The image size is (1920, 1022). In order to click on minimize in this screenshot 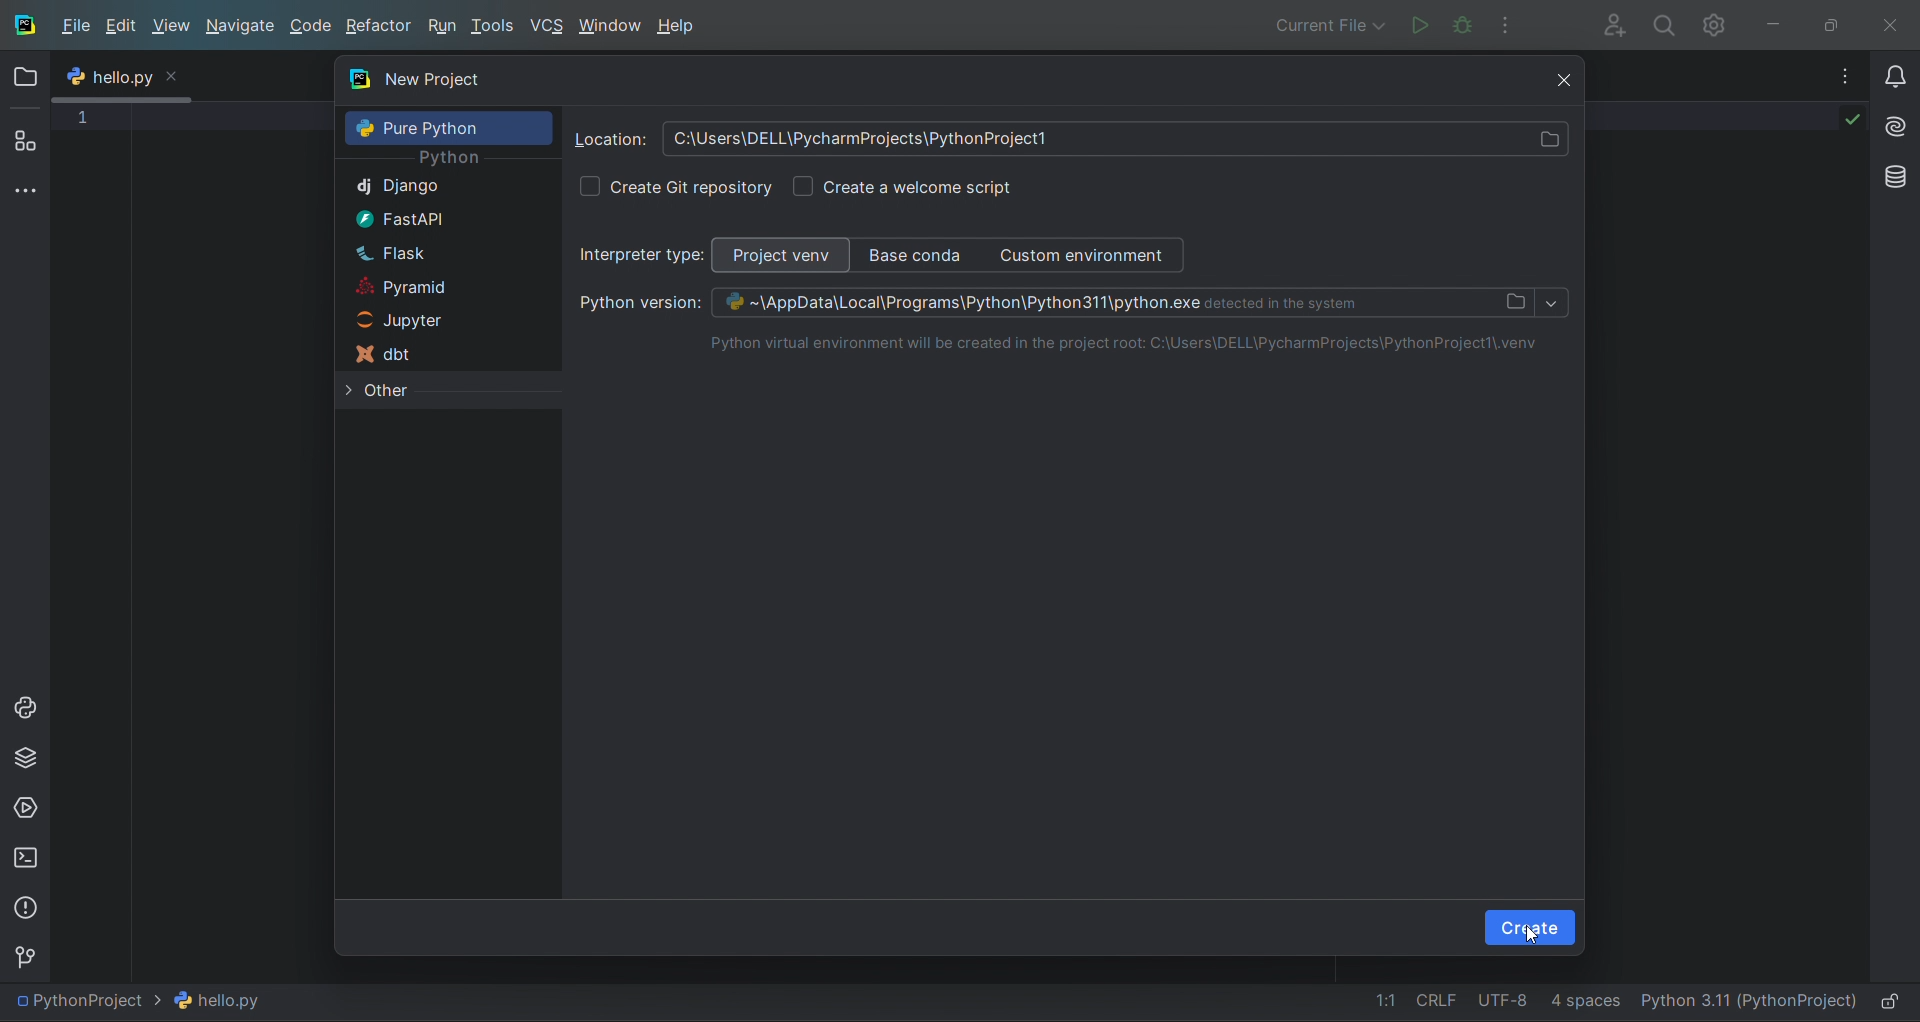, I will do `click(1784, 22)`.